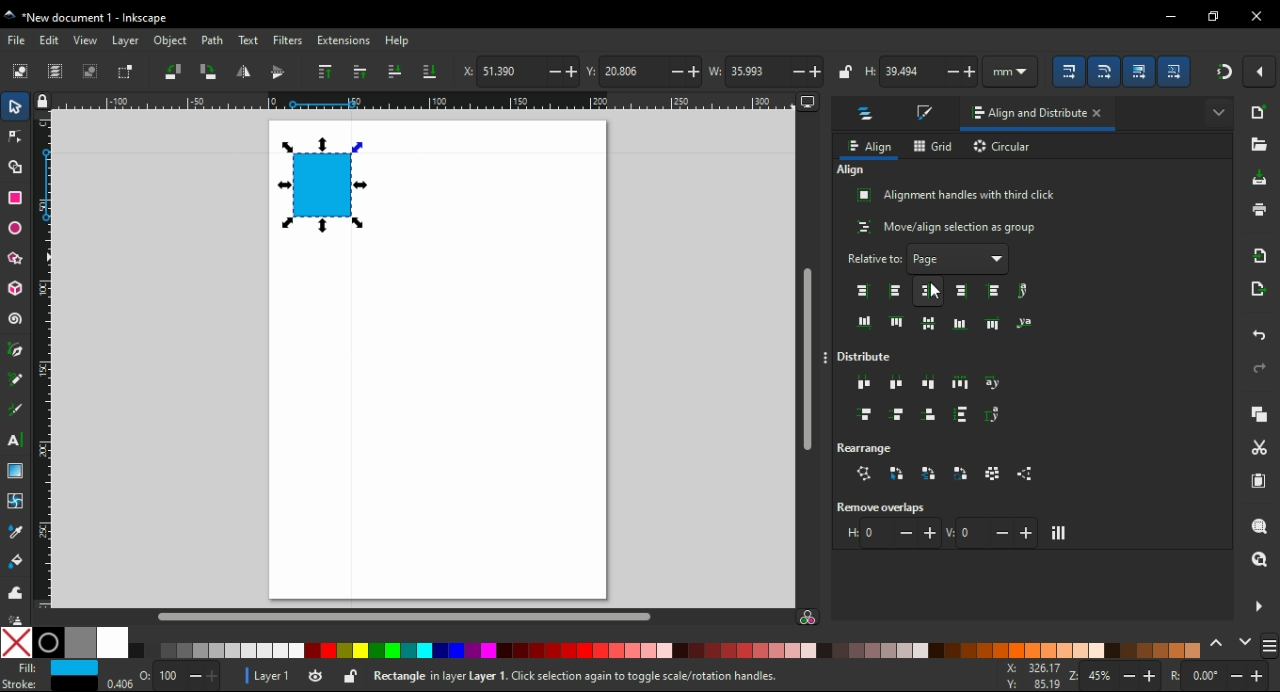 The width and height of the screenshot is (1280, 692). What do you see at coordinates (1214, 16) in the screenshot?
I see `restore` at bounding box center [1214, 16].